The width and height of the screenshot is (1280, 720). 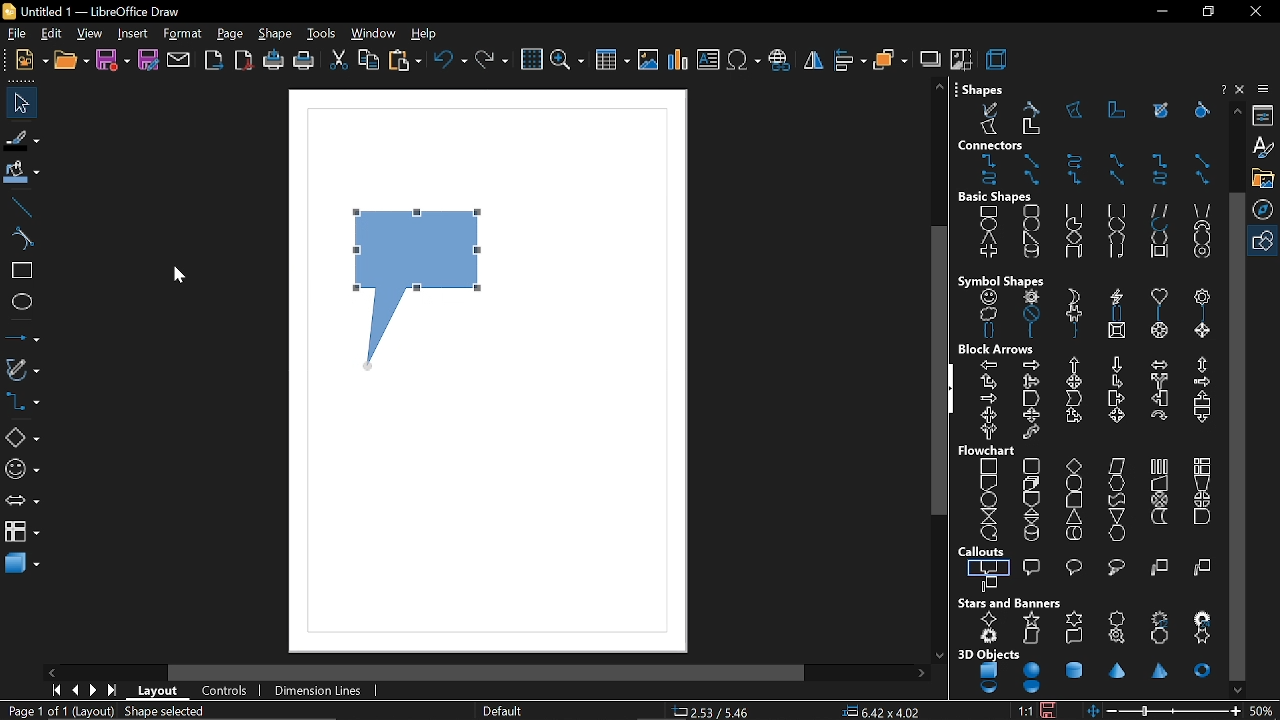 I want to click on print, so click(x=305, y=62).